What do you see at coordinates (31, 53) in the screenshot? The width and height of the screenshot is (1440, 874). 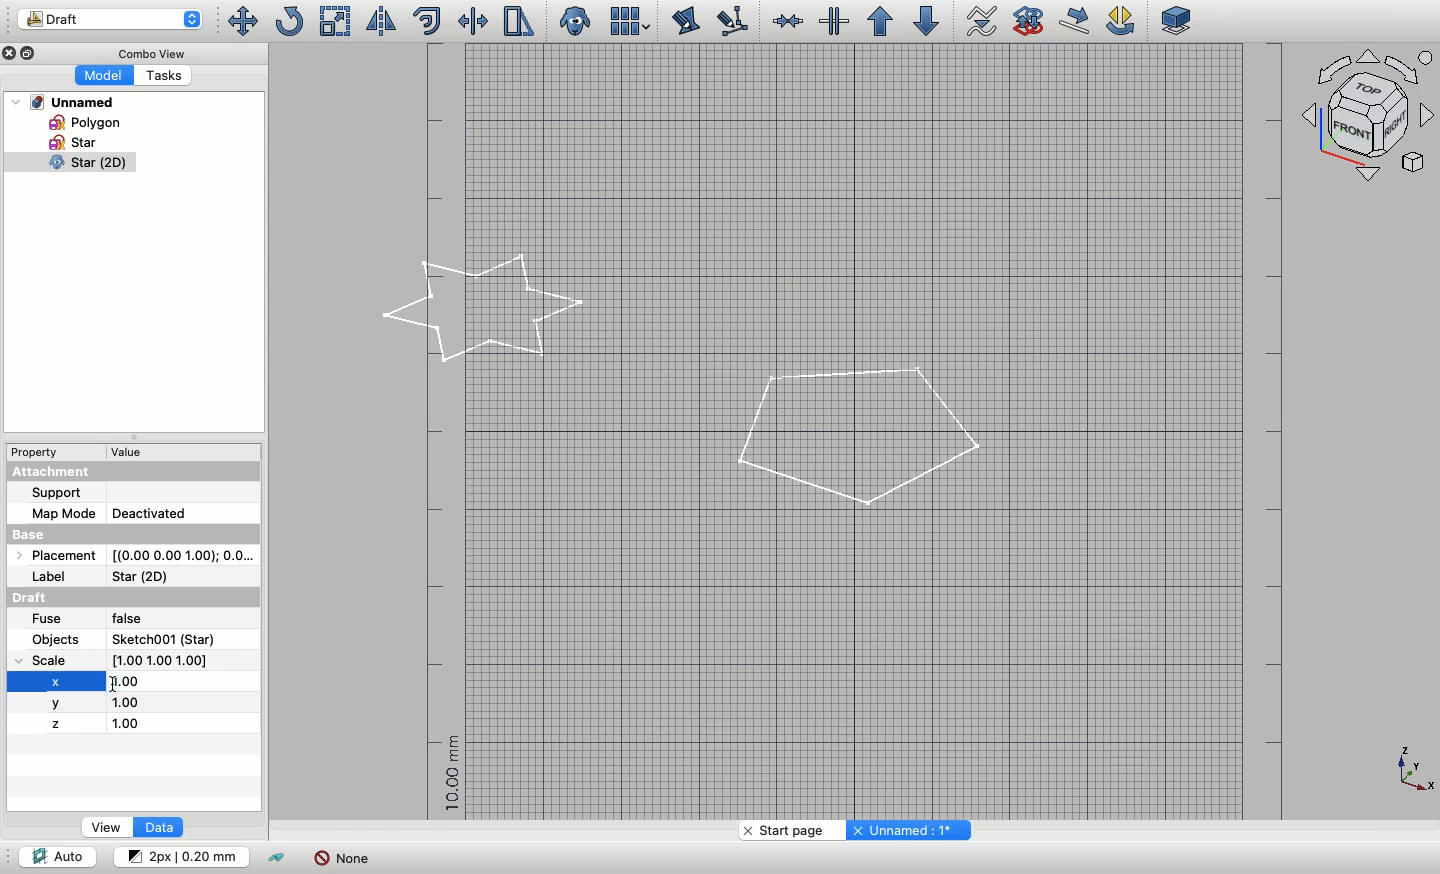 I see `Collapse` at bounding box center [31, 53].